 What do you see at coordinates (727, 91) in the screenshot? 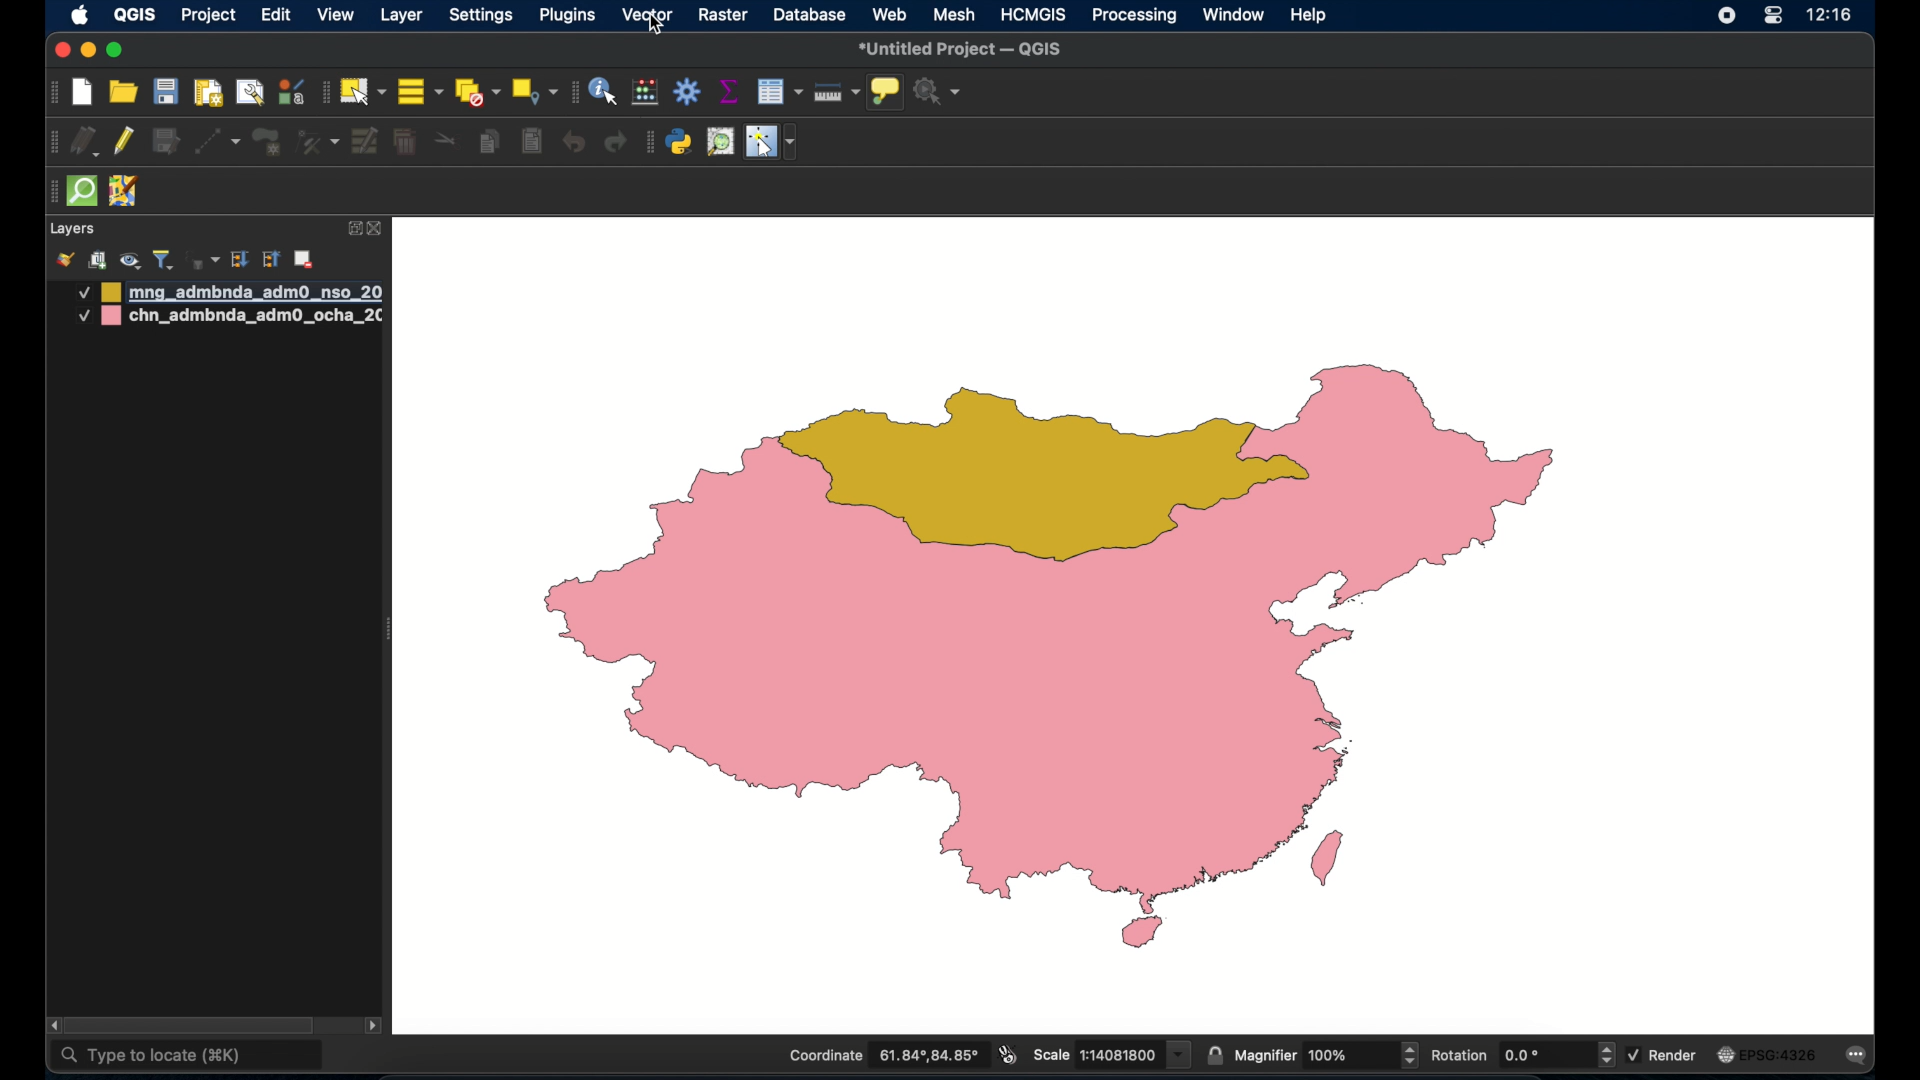
I see `show statistical summary` at bounding box center [727, 91].